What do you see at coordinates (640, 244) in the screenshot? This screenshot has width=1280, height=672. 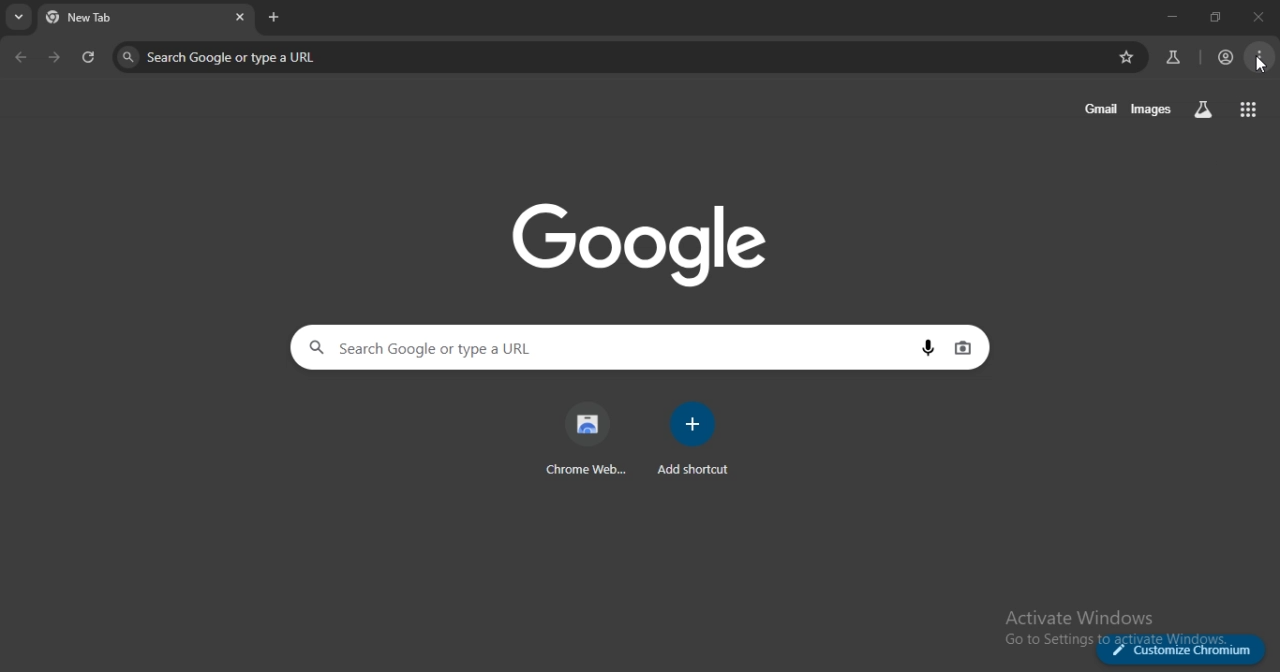 I see `image` at bounding box center [640, 244].